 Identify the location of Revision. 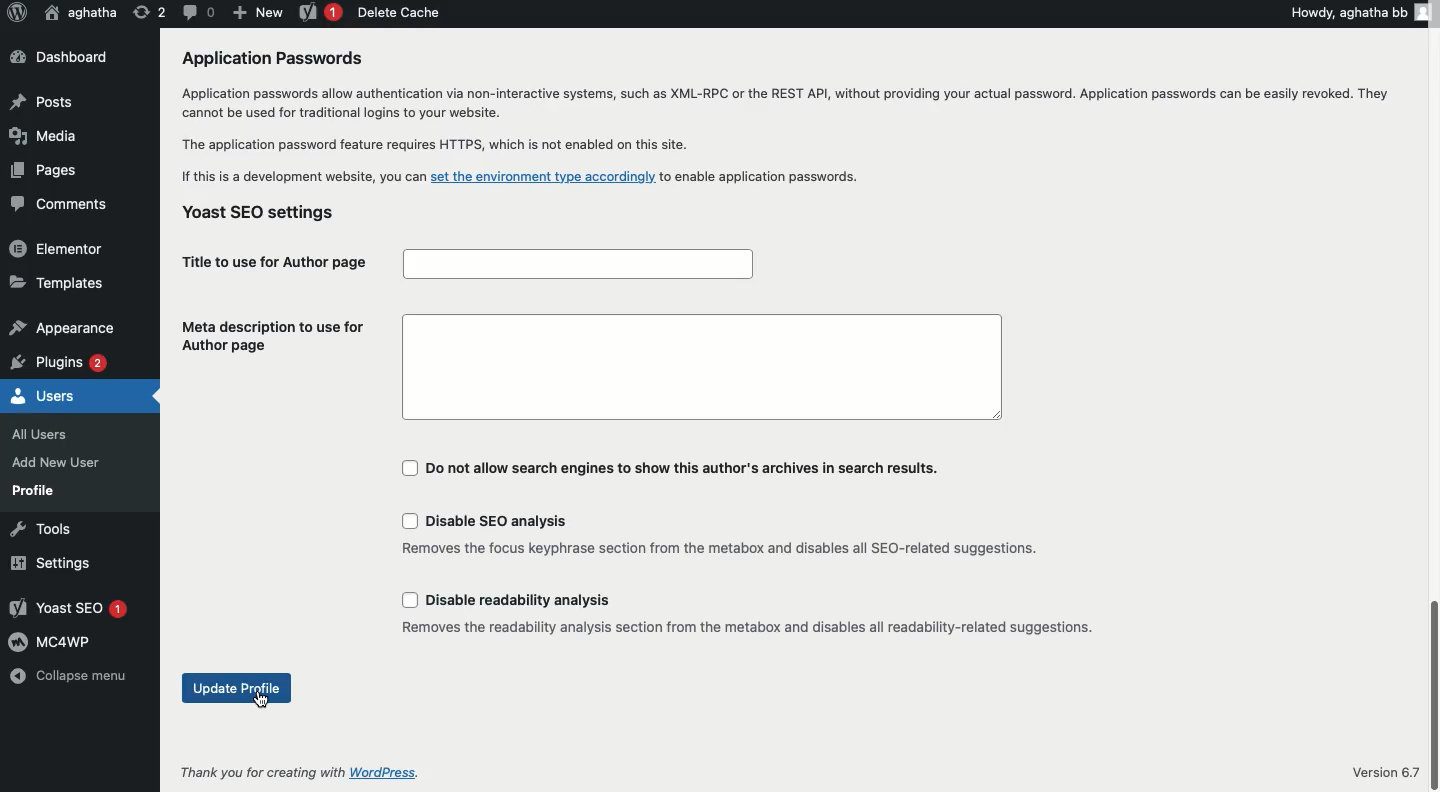
(150, 11).